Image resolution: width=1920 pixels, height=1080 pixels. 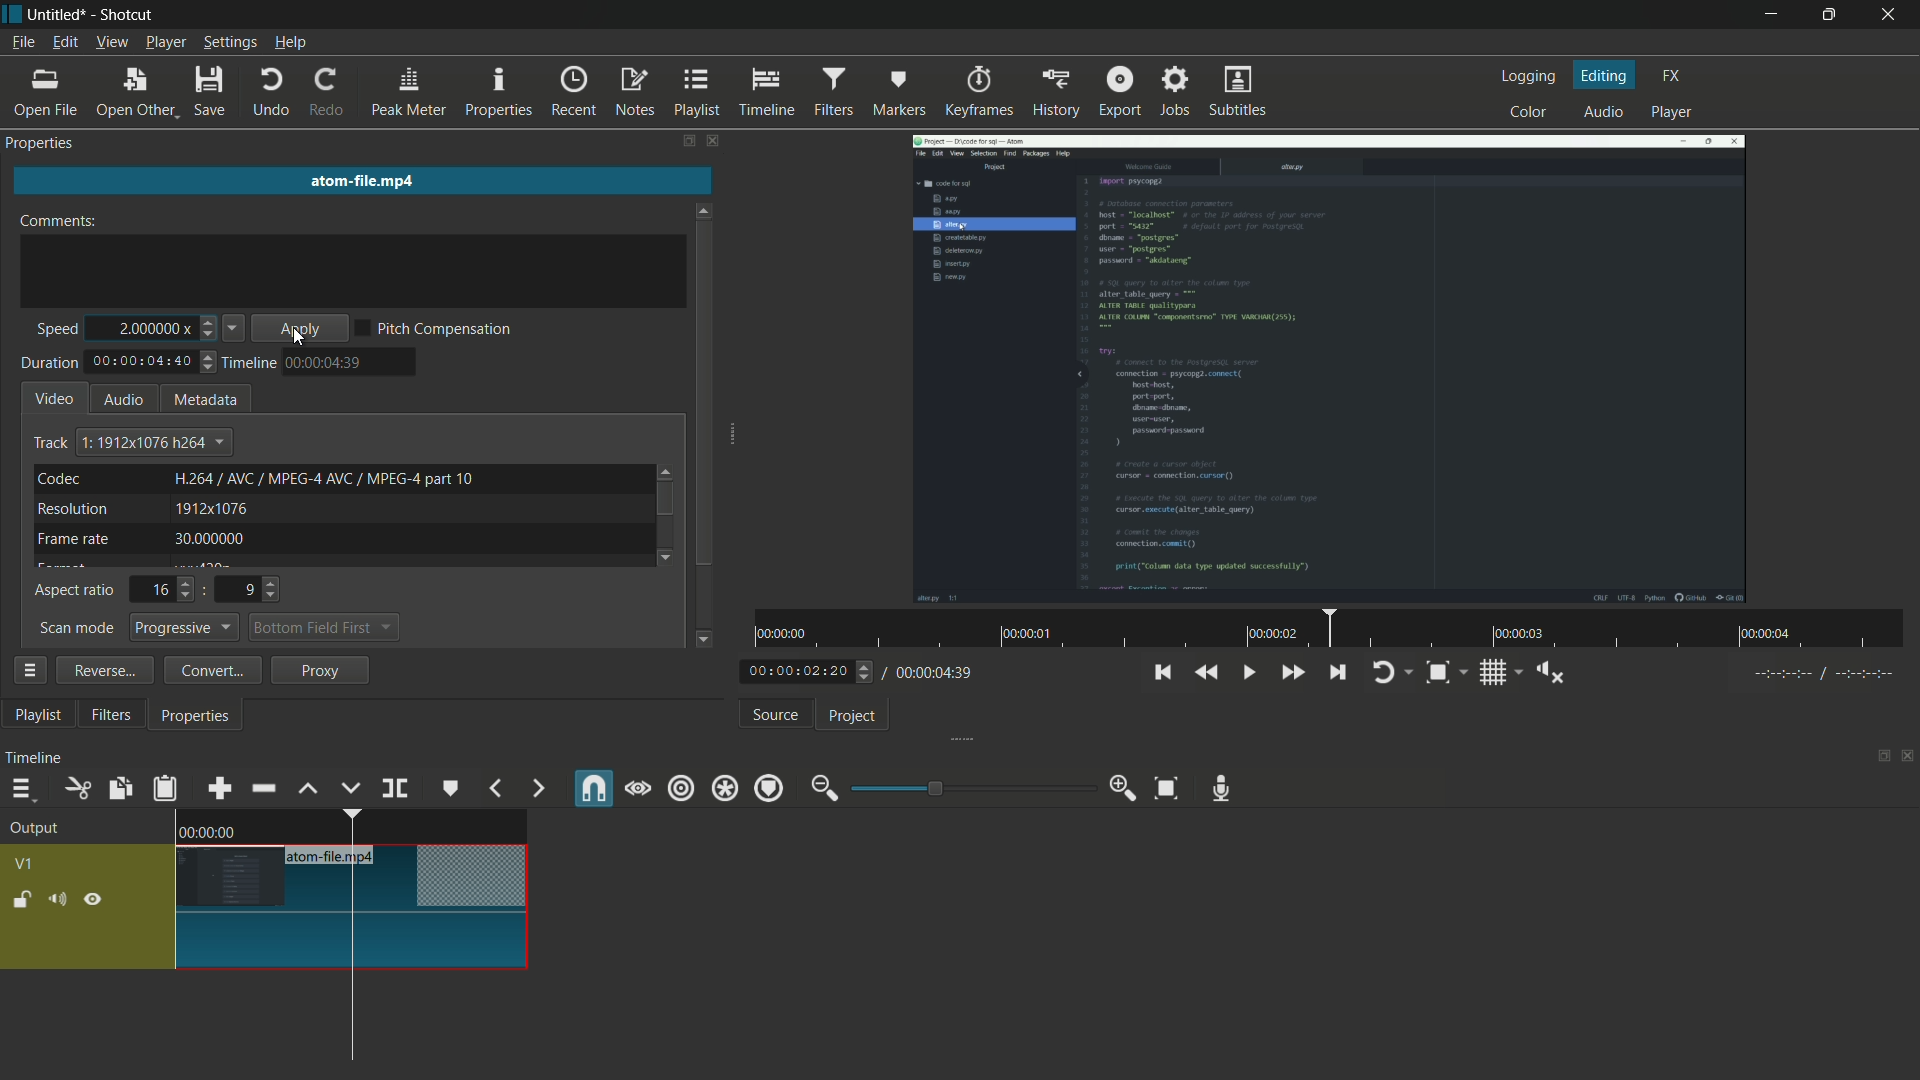 What do you see at coordinates (592, 789) in the screenshot?
I see `snap` at bounding box center [592, 789].